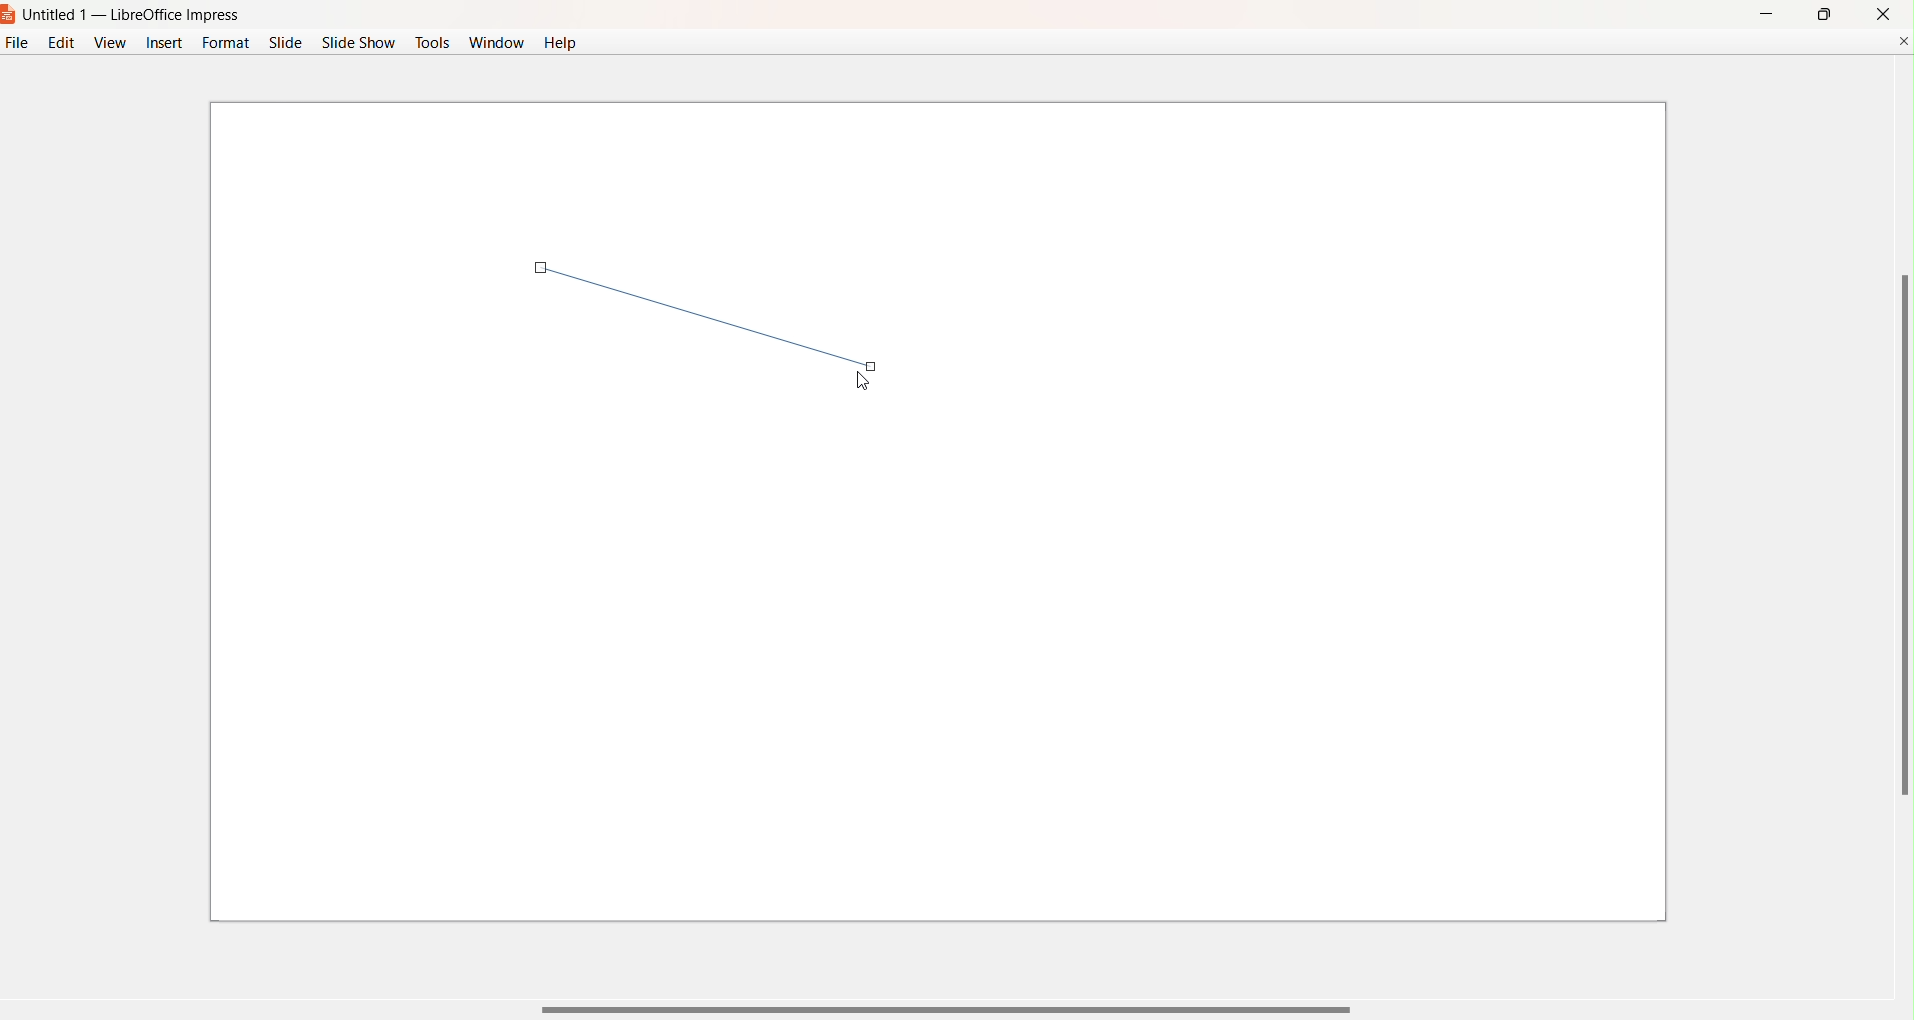  Describe the element at coordinates (134, 16) in the screenshot. I see `Untitled 1 - LibreOffice Impress` at that location.